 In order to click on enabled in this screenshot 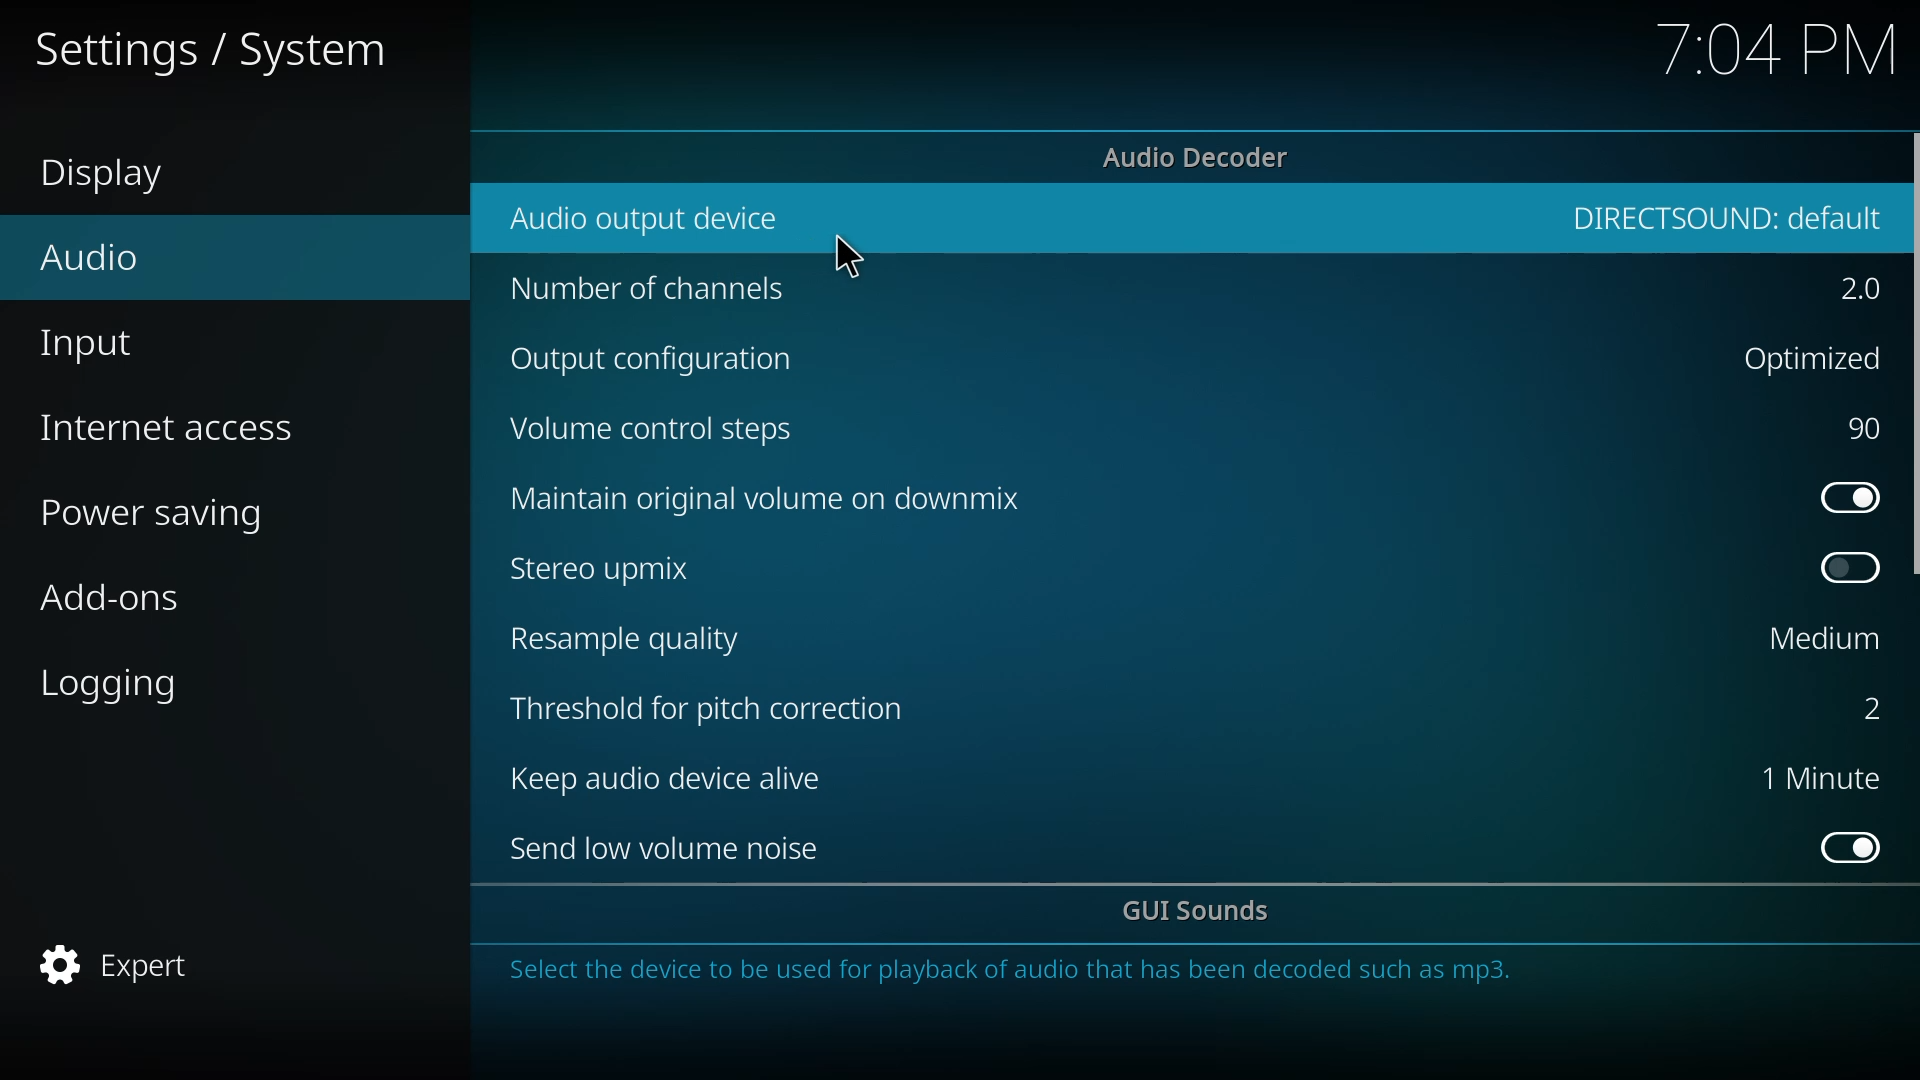, I will do `click(1849, 497)`.